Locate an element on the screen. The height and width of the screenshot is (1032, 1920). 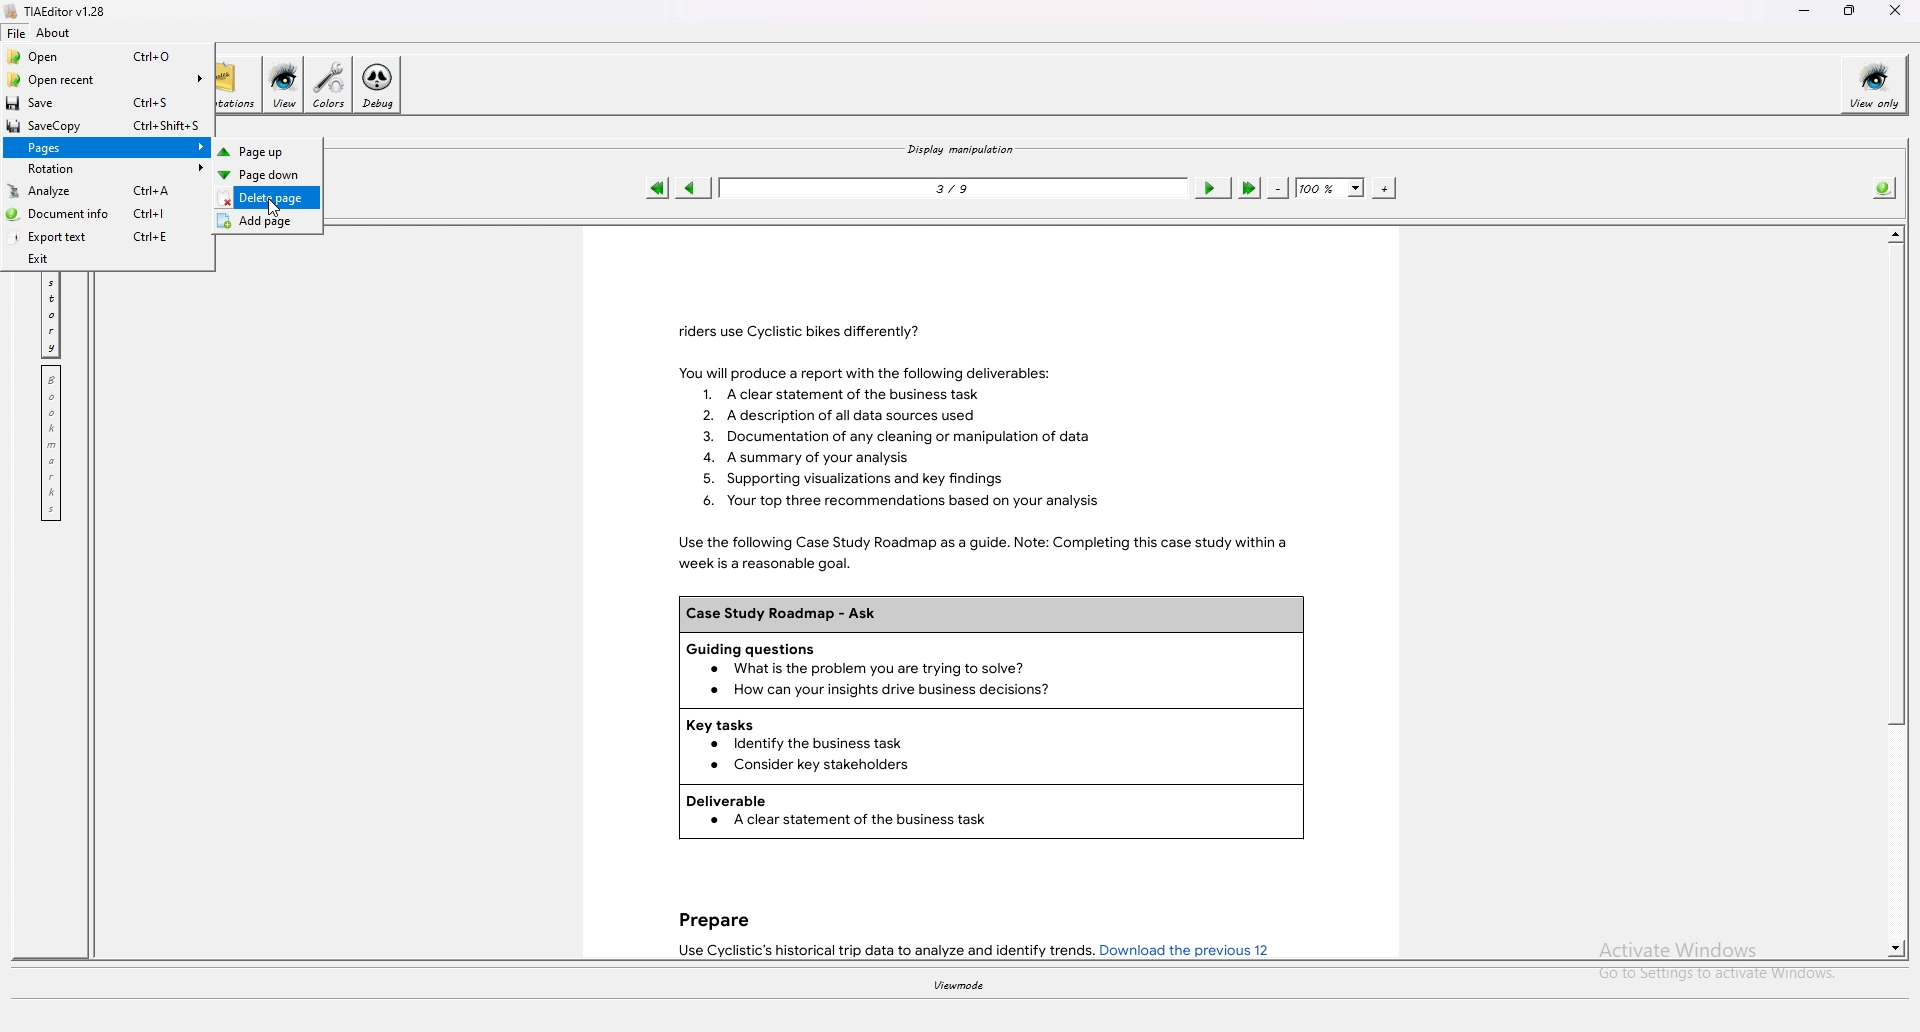
history is located at coordinates (53, 315).